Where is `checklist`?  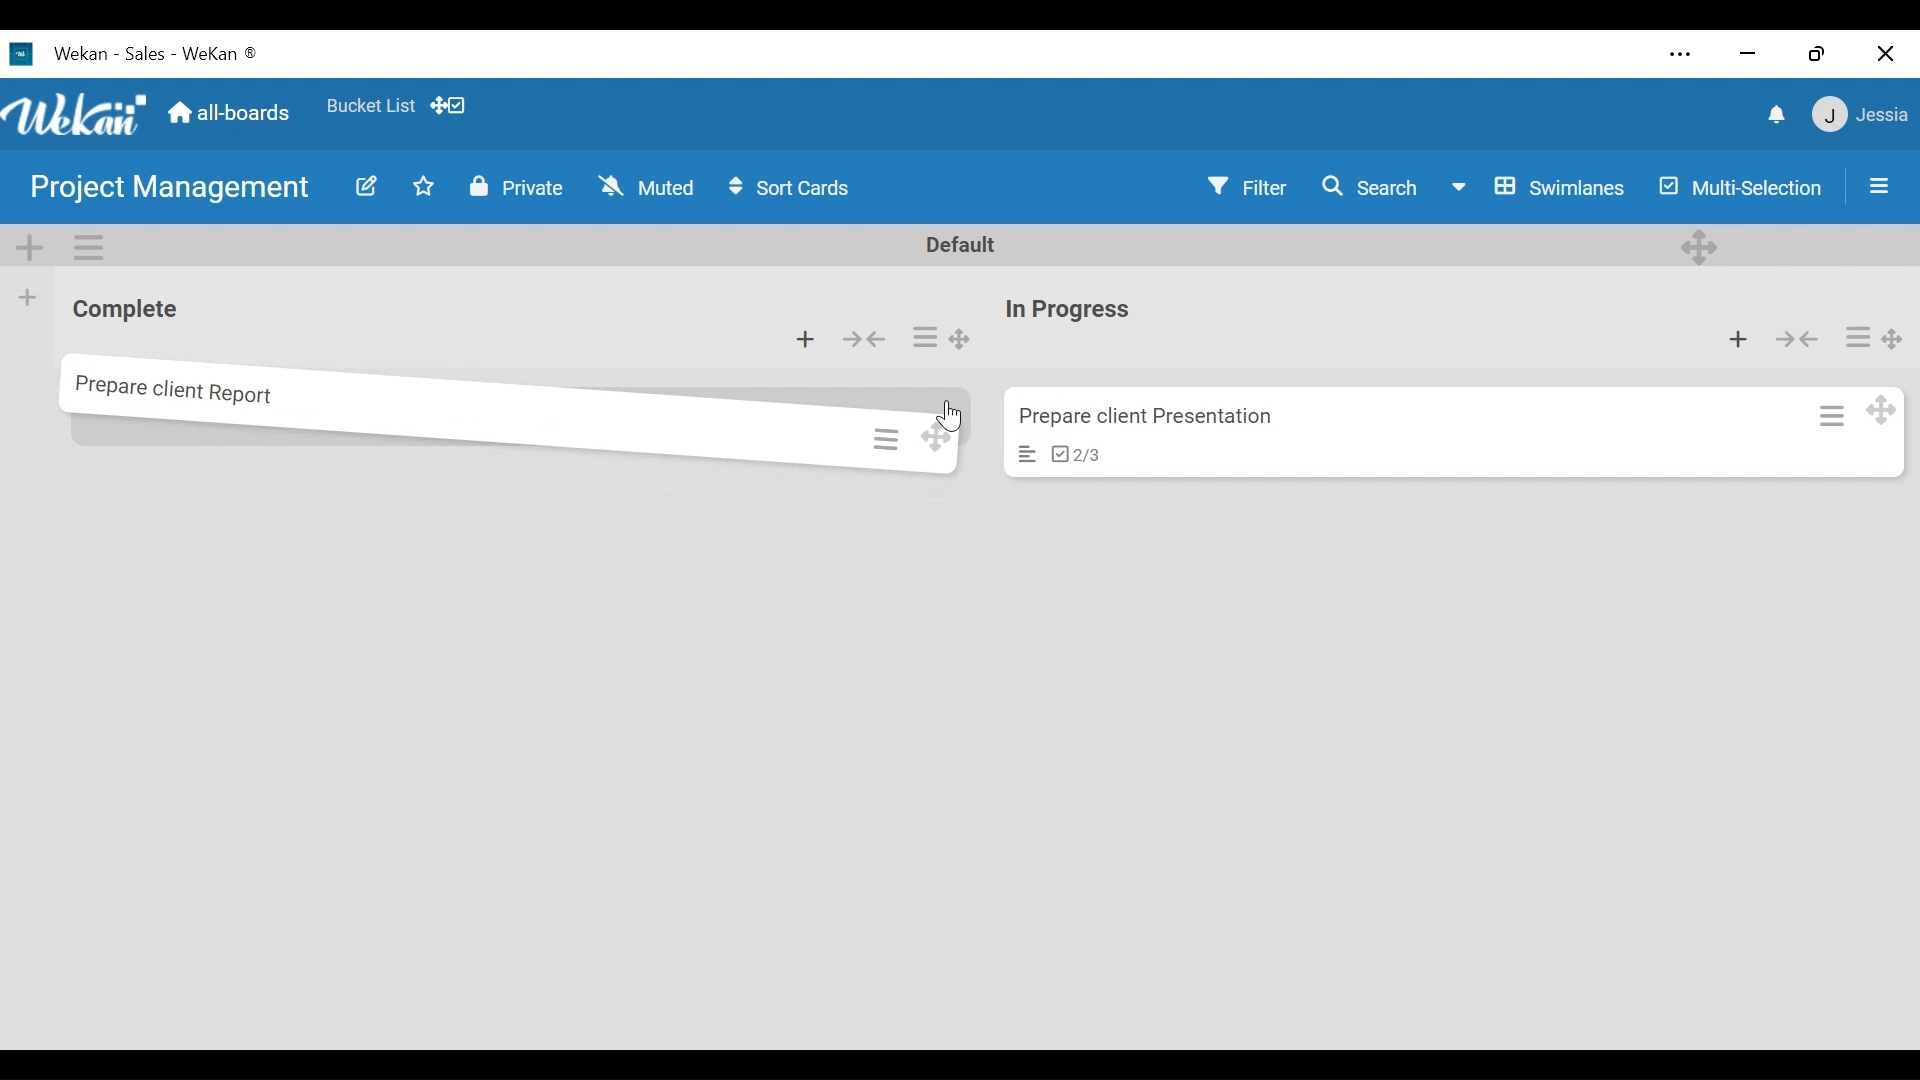
checklist is located at coordinates (1076, 454).